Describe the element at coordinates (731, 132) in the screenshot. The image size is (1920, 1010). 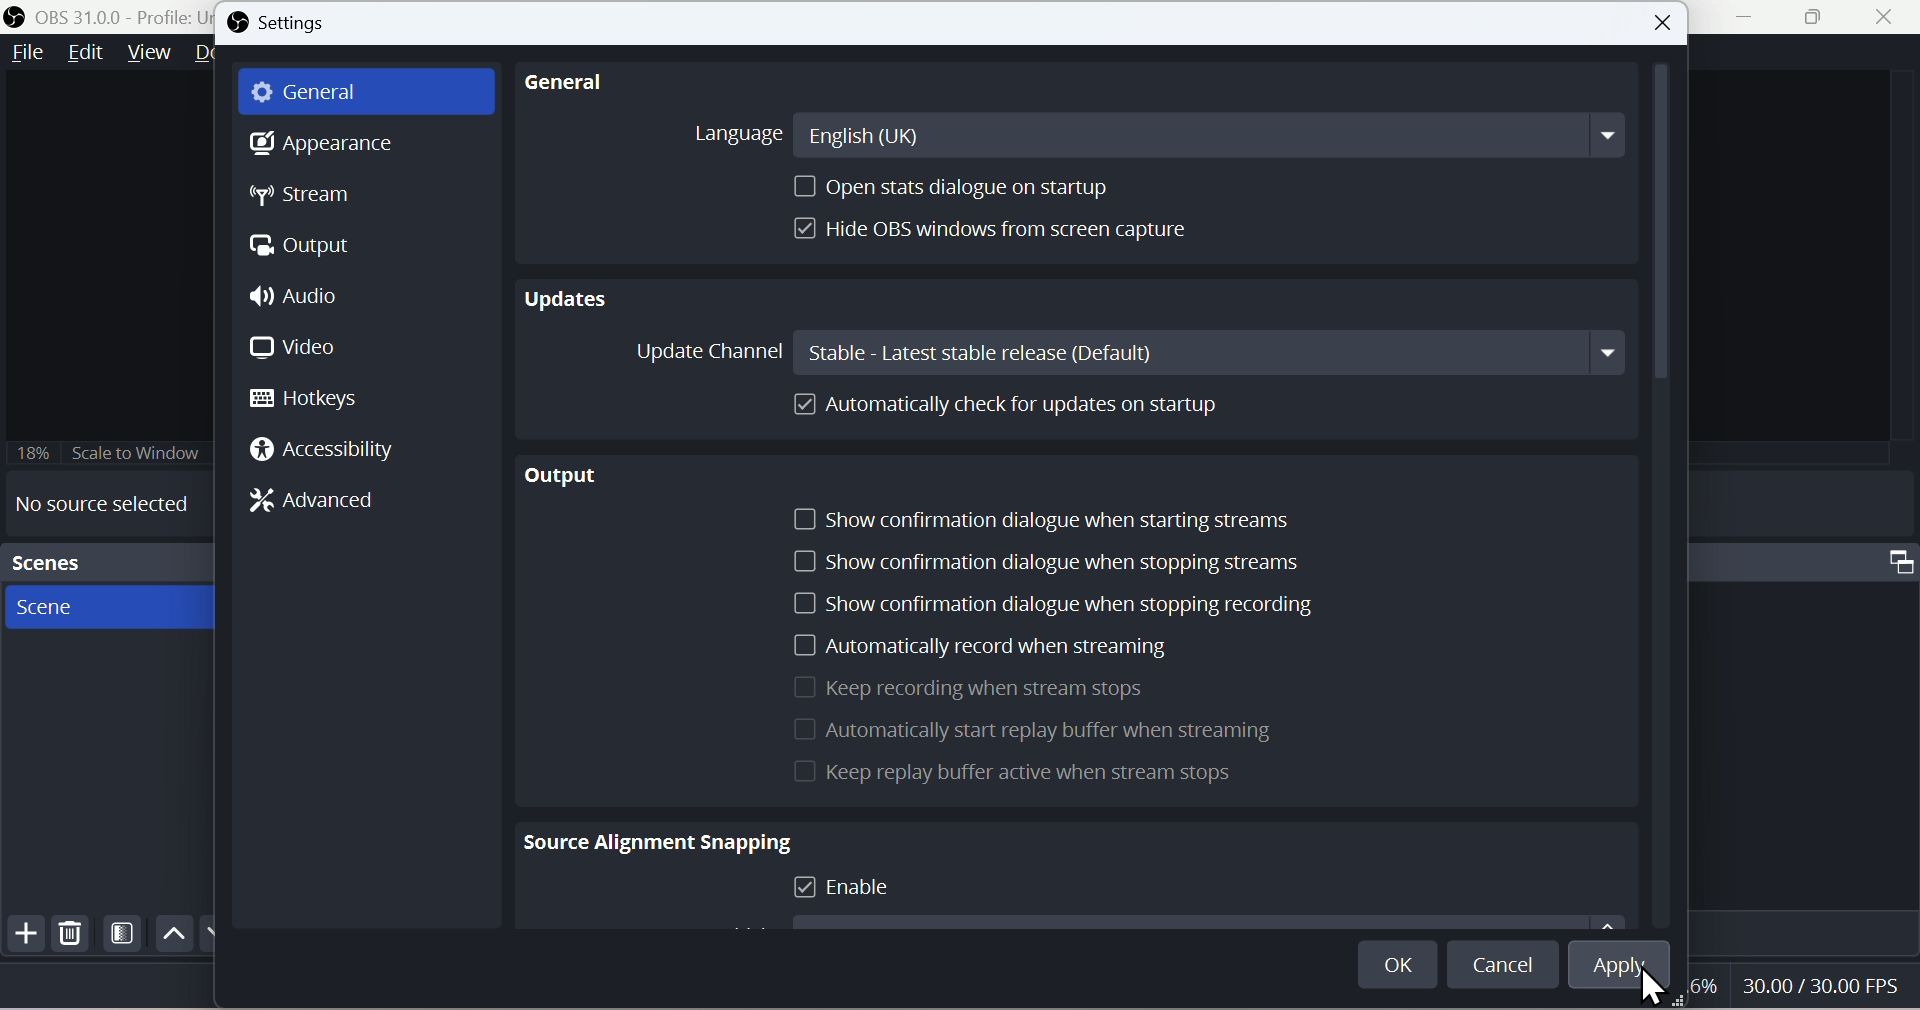
I see `Language` at that location.